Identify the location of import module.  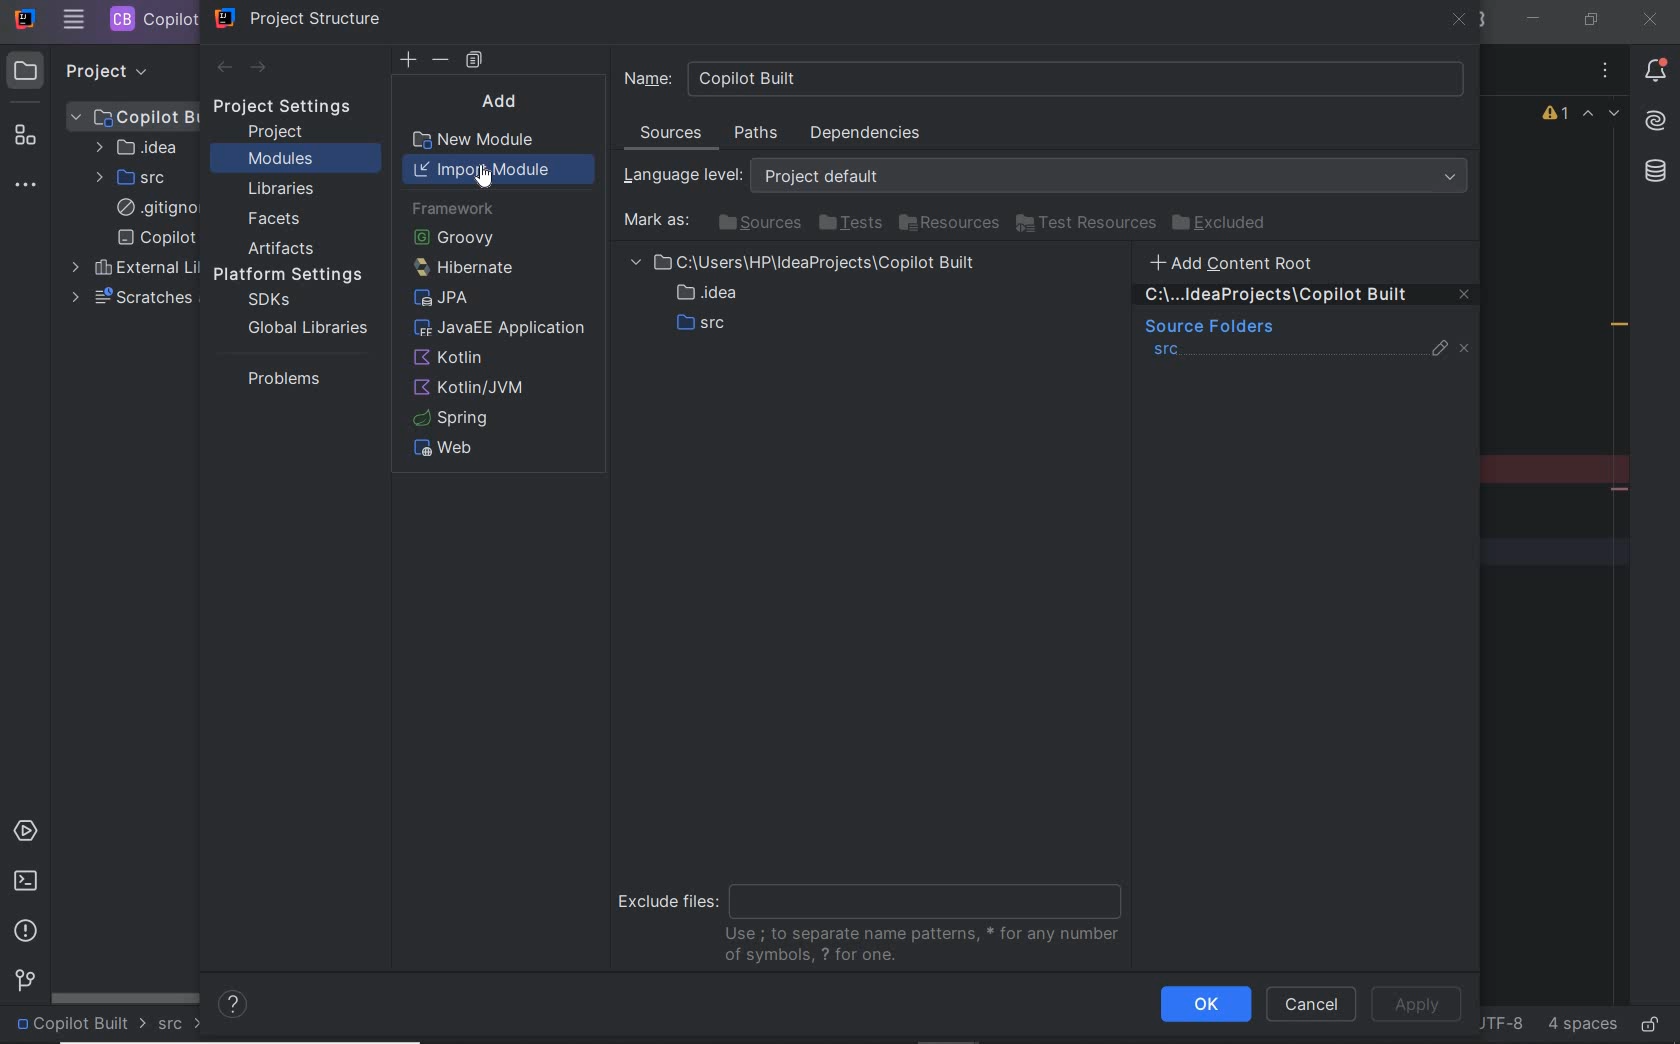
(500, 169).